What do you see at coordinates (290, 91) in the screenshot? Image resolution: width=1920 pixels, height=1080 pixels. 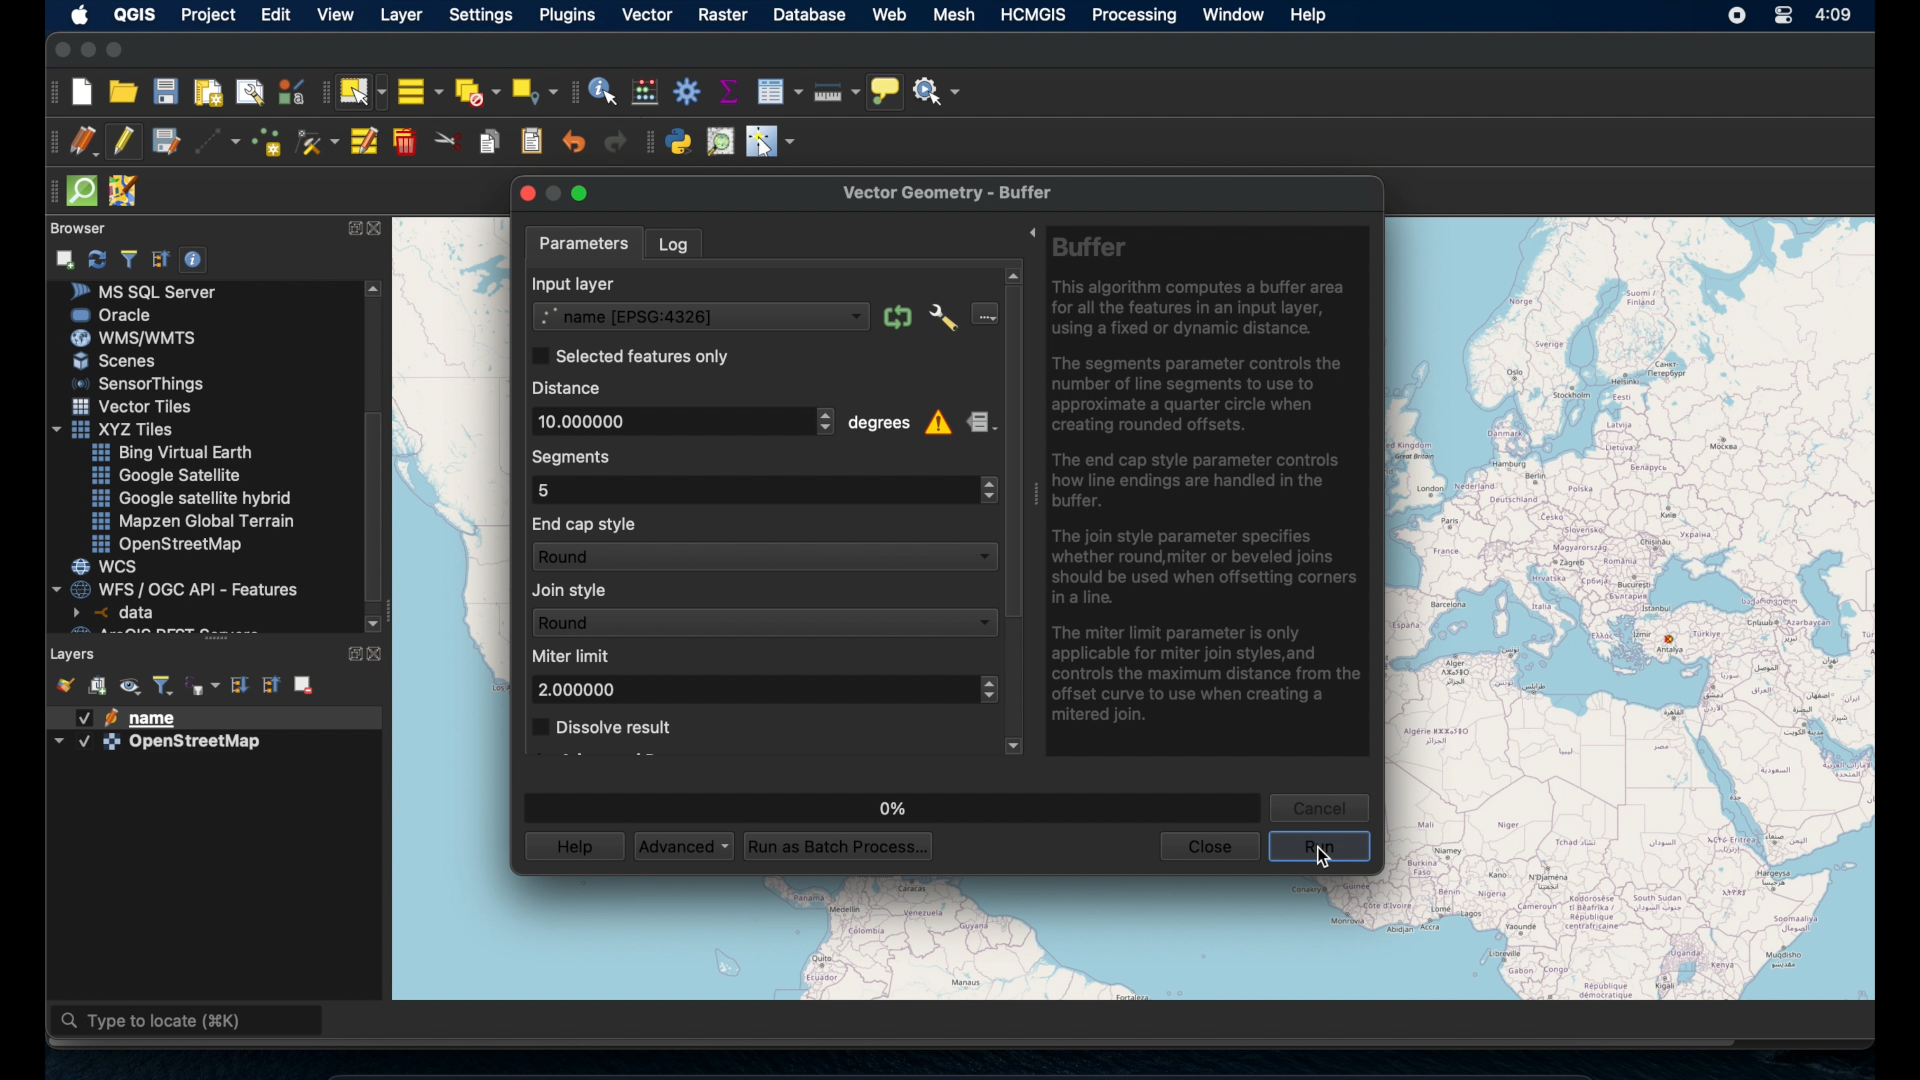 I see `style manager` at bounding box center [290, 91].